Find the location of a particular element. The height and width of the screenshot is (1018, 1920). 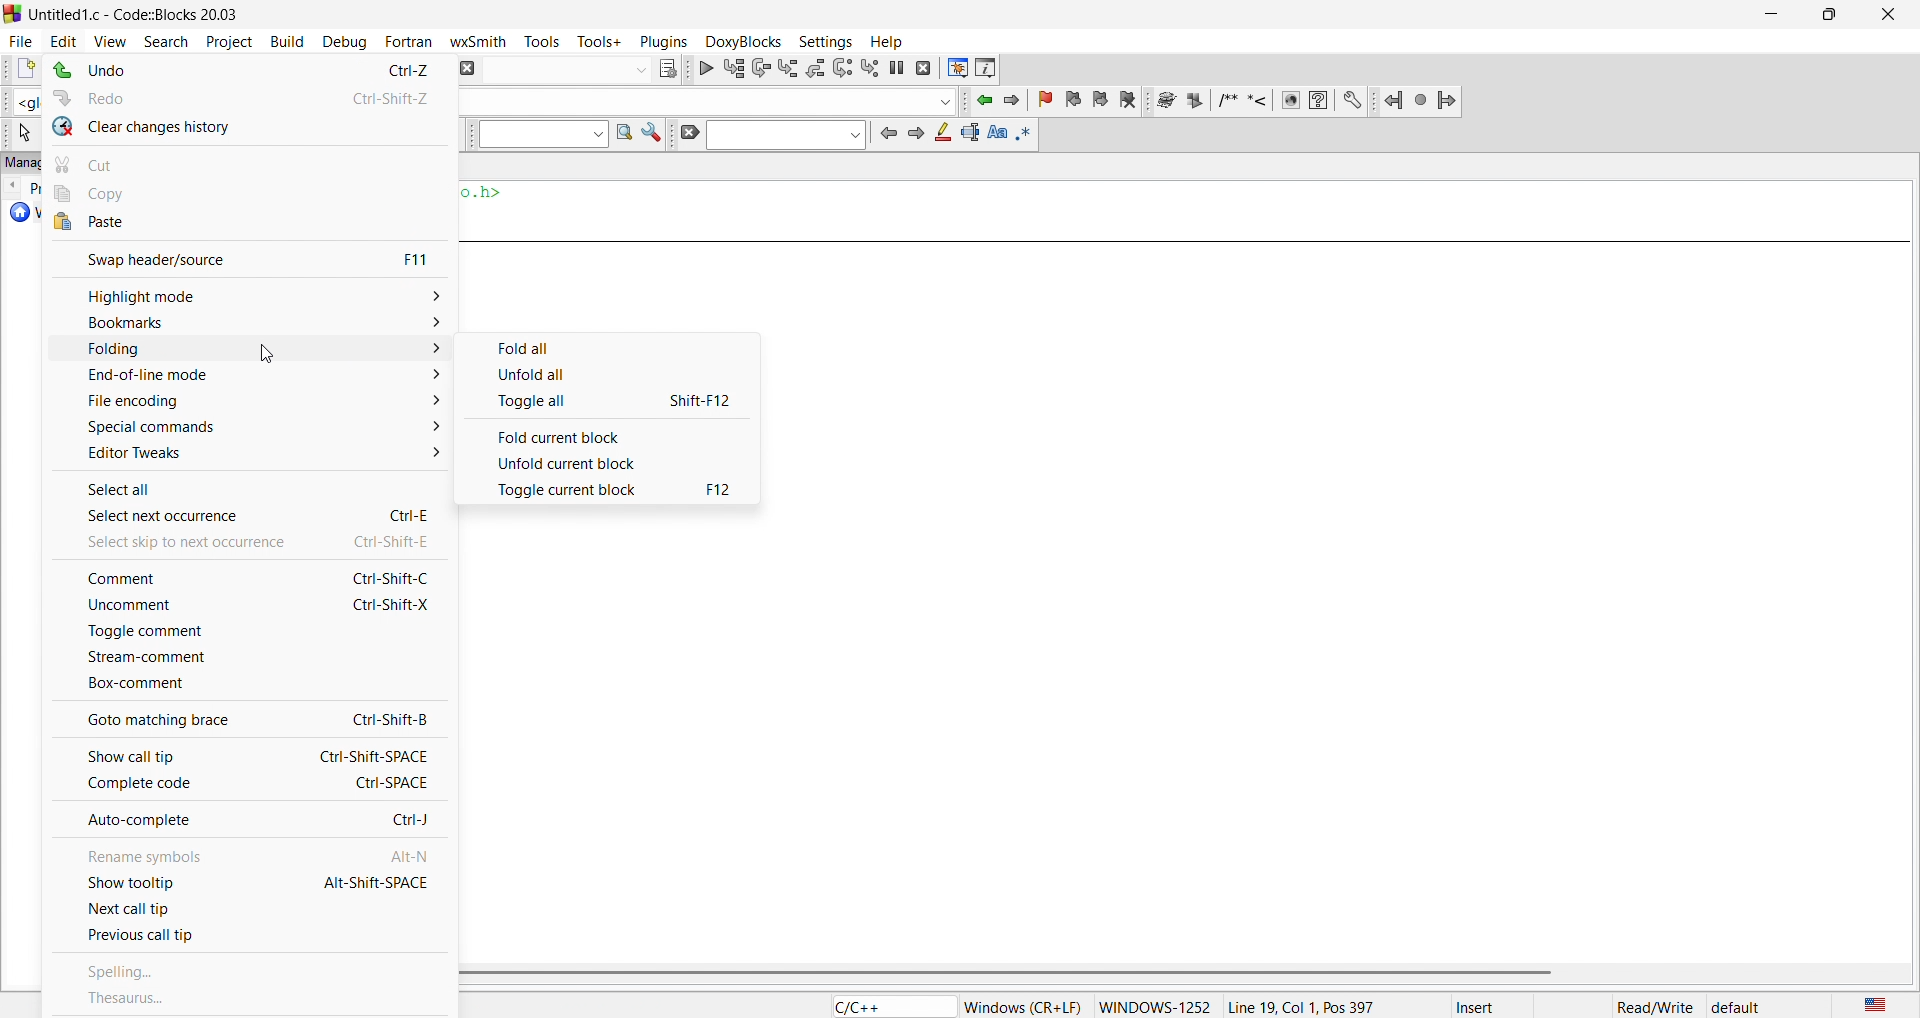

Windows (CR+LF) is located at coordinates (1023, 1007).